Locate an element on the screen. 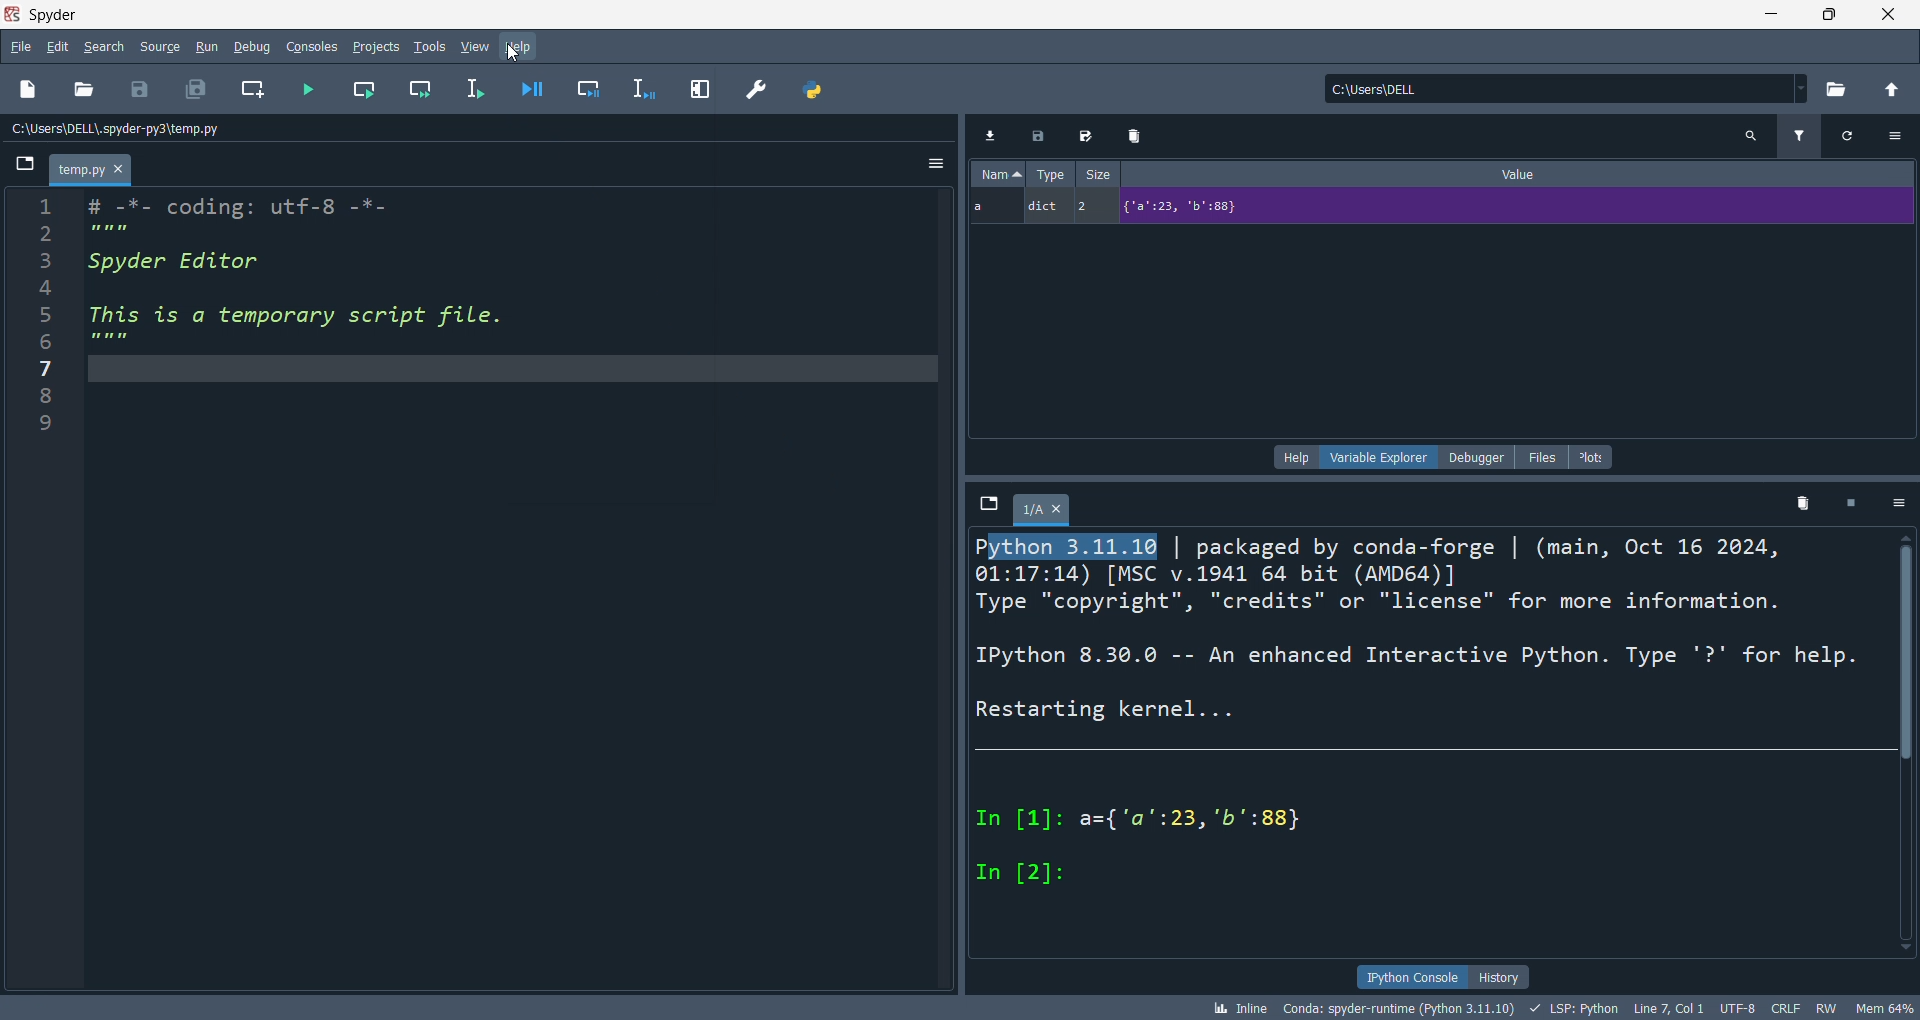 The height and width of the screenshot is (1020, 1920). debug file is located at coordinates (533, 91).